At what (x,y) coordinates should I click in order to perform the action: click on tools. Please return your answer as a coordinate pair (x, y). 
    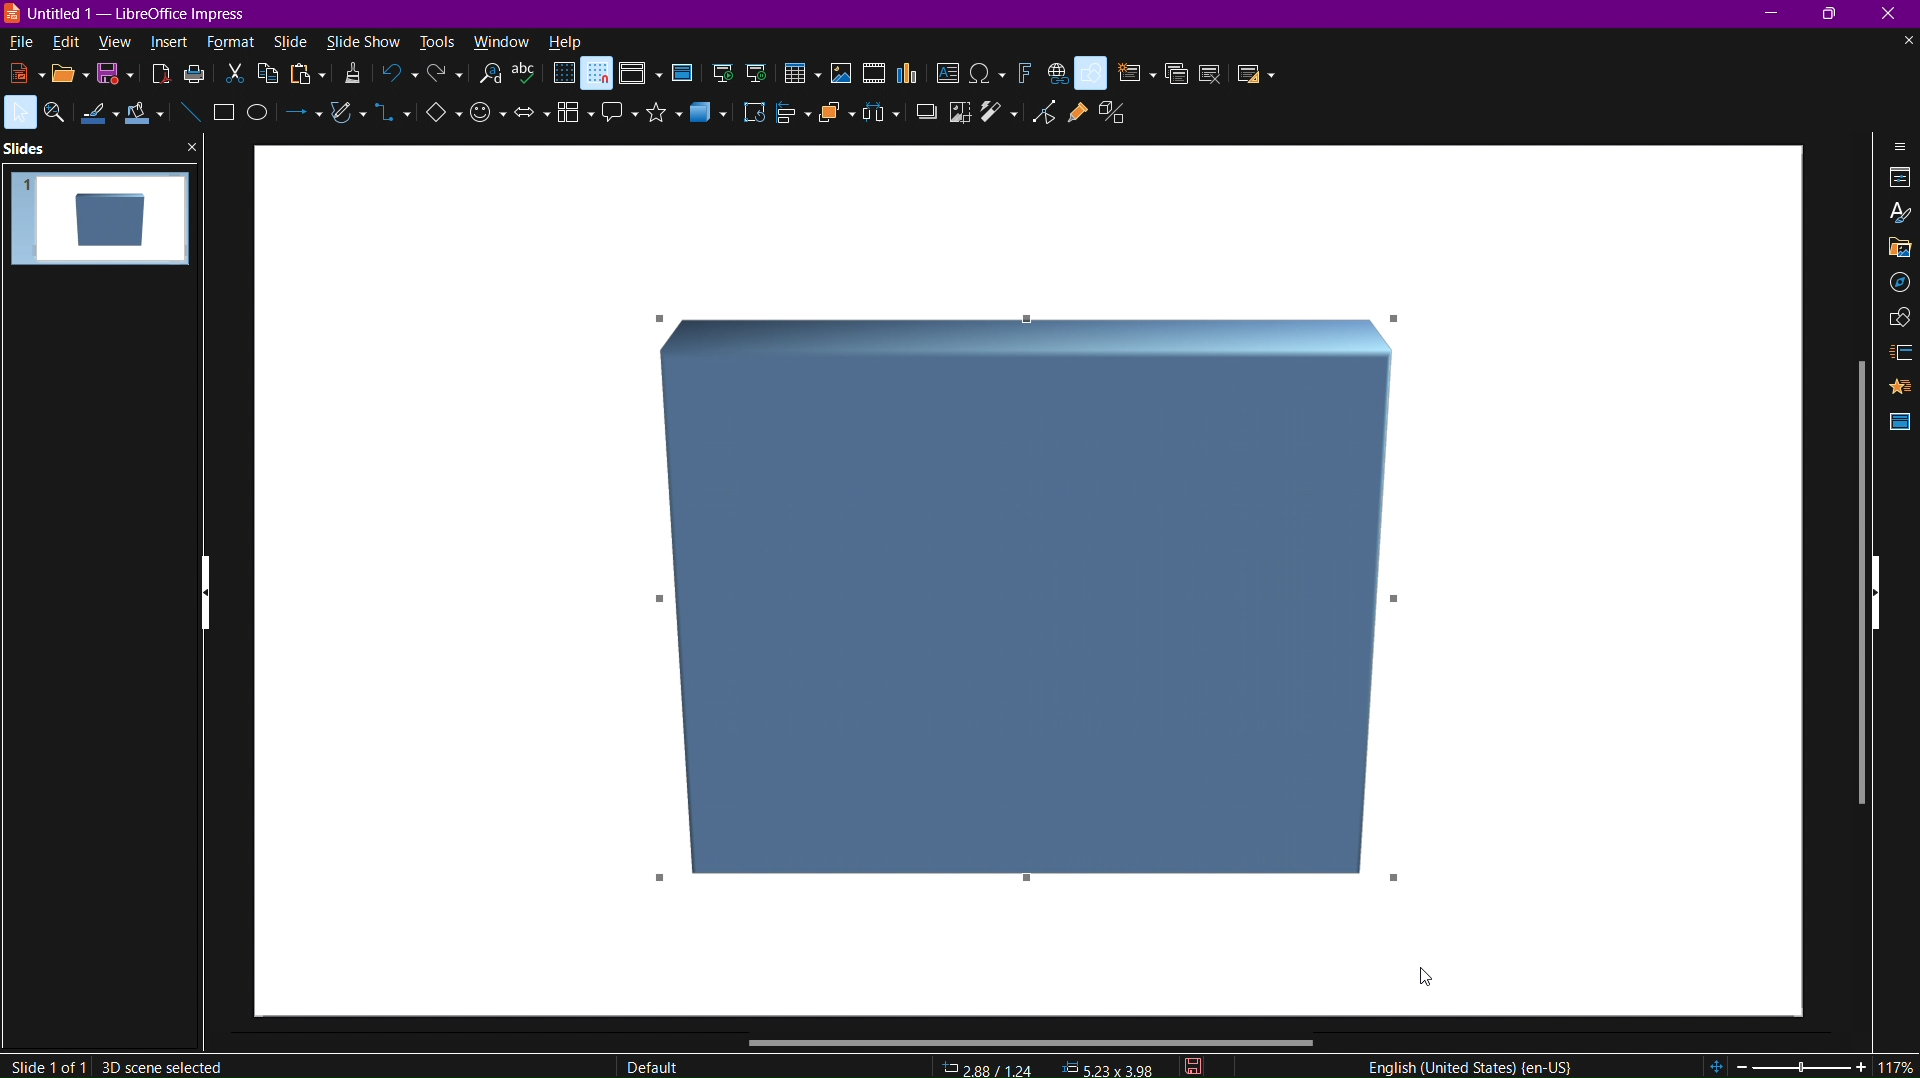
    Looking at the image, I should click on (434, 41).